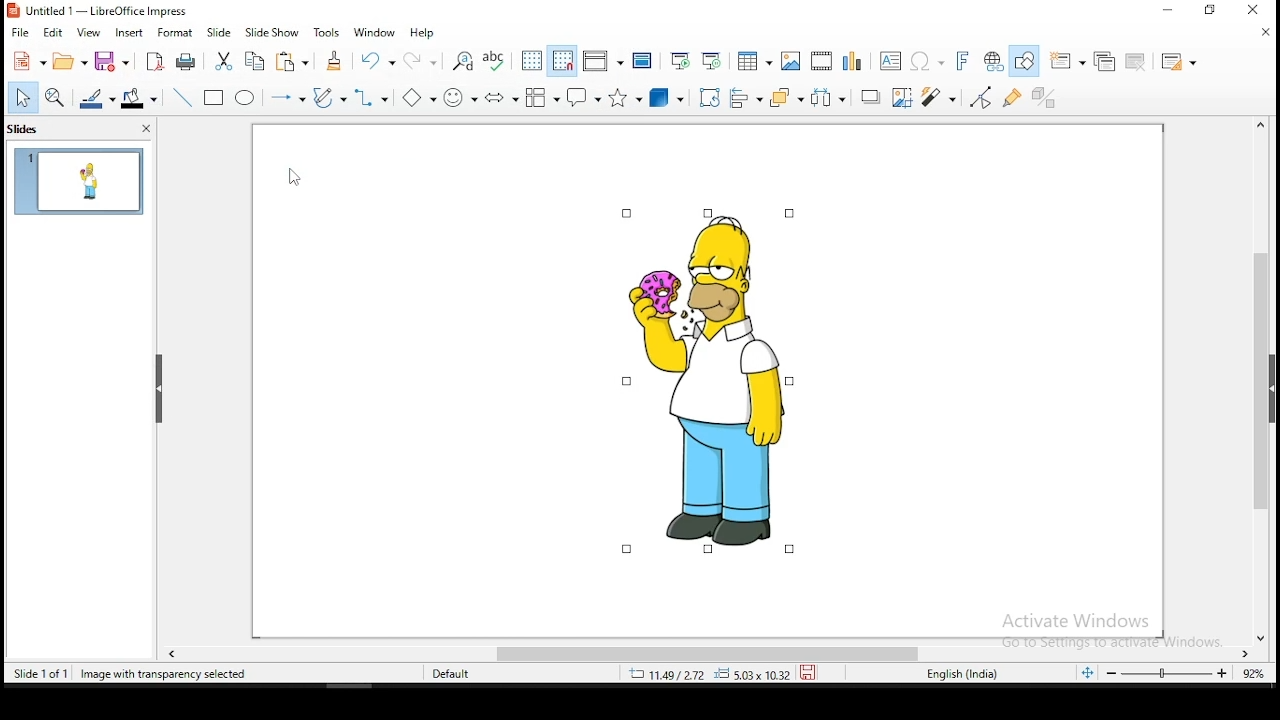 The height and width of the screenshot is (720, 1280). What do you see at coordinates (1247, 655) in the screenshot?
I see `scroll right` at bounding box center [1247, 655].